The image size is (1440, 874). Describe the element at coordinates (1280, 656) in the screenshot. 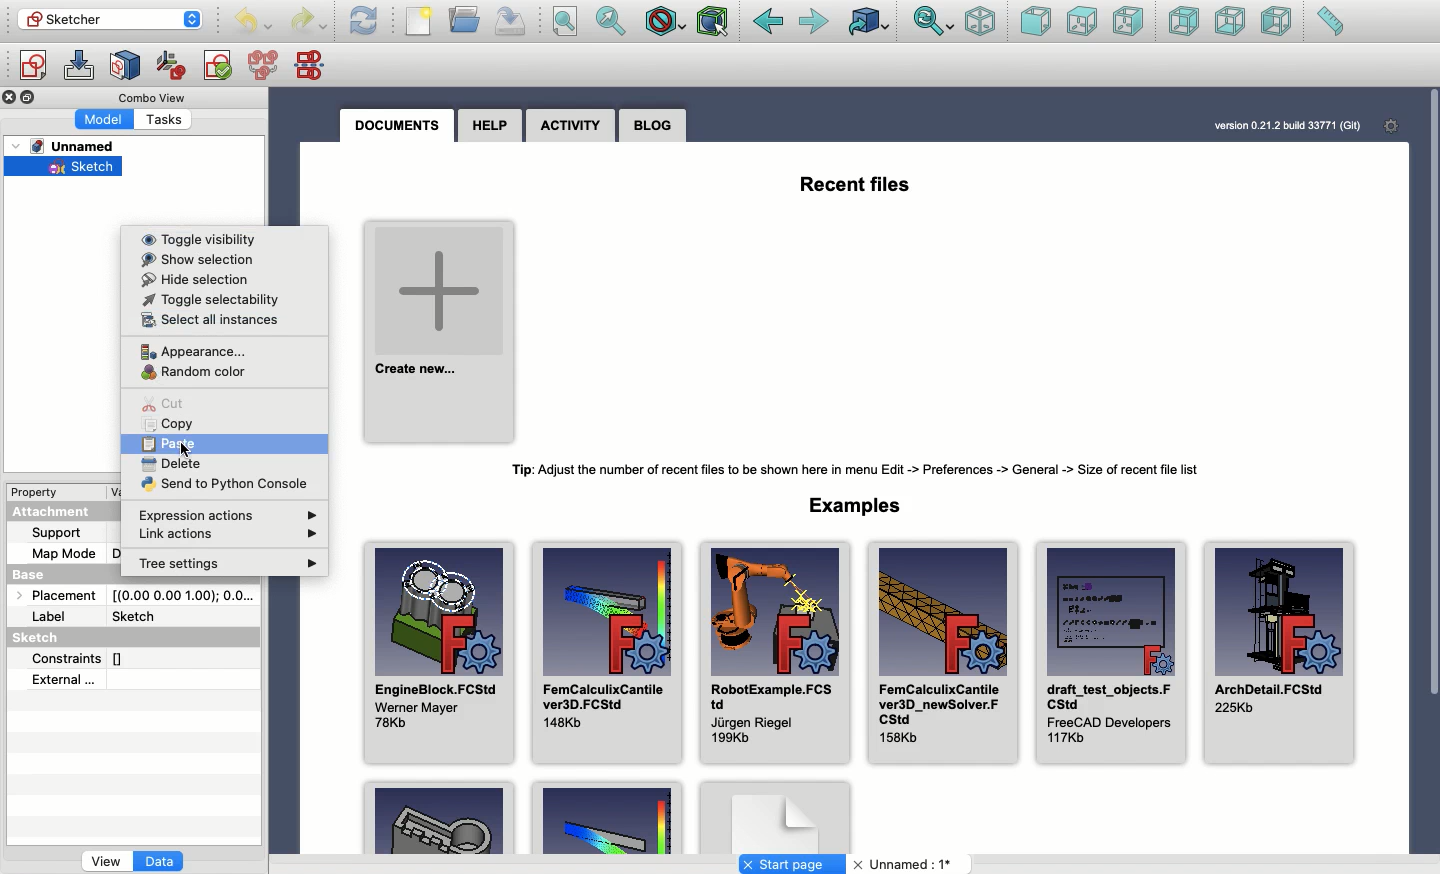

I see `ArchDetail` at that location.